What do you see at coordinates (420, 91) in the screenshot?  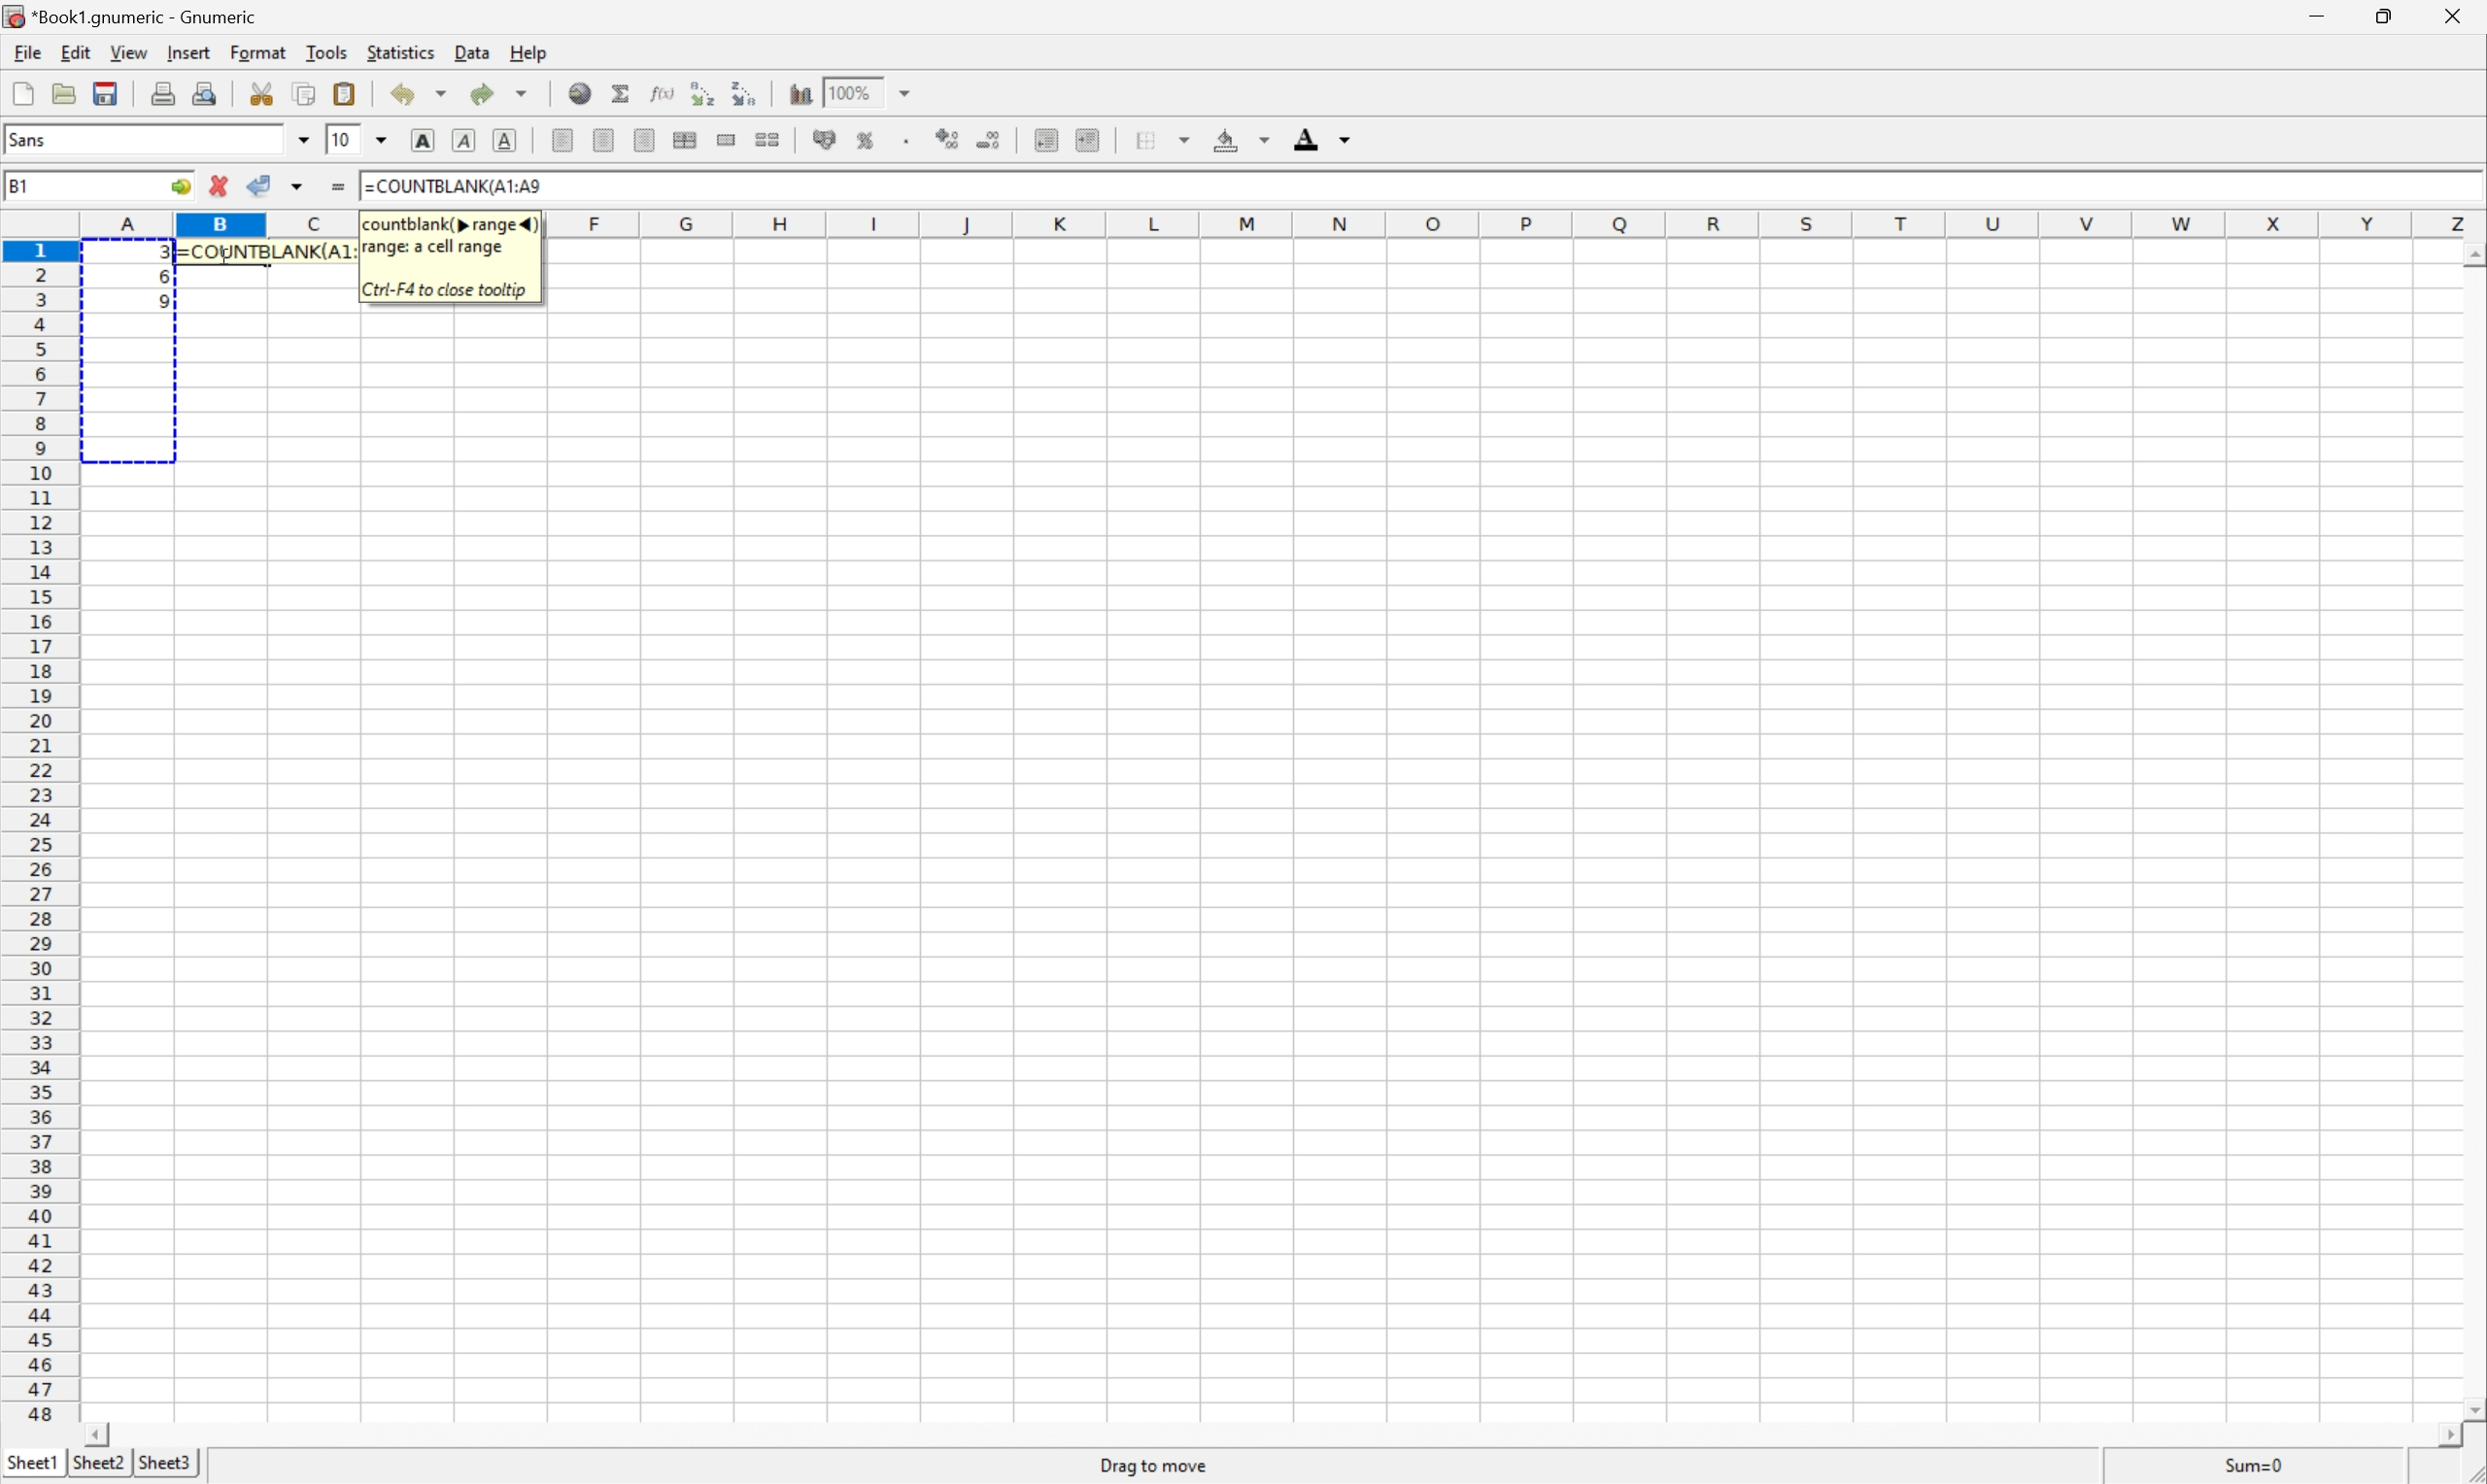 I see `Undo` at bounding box center [420, 91].